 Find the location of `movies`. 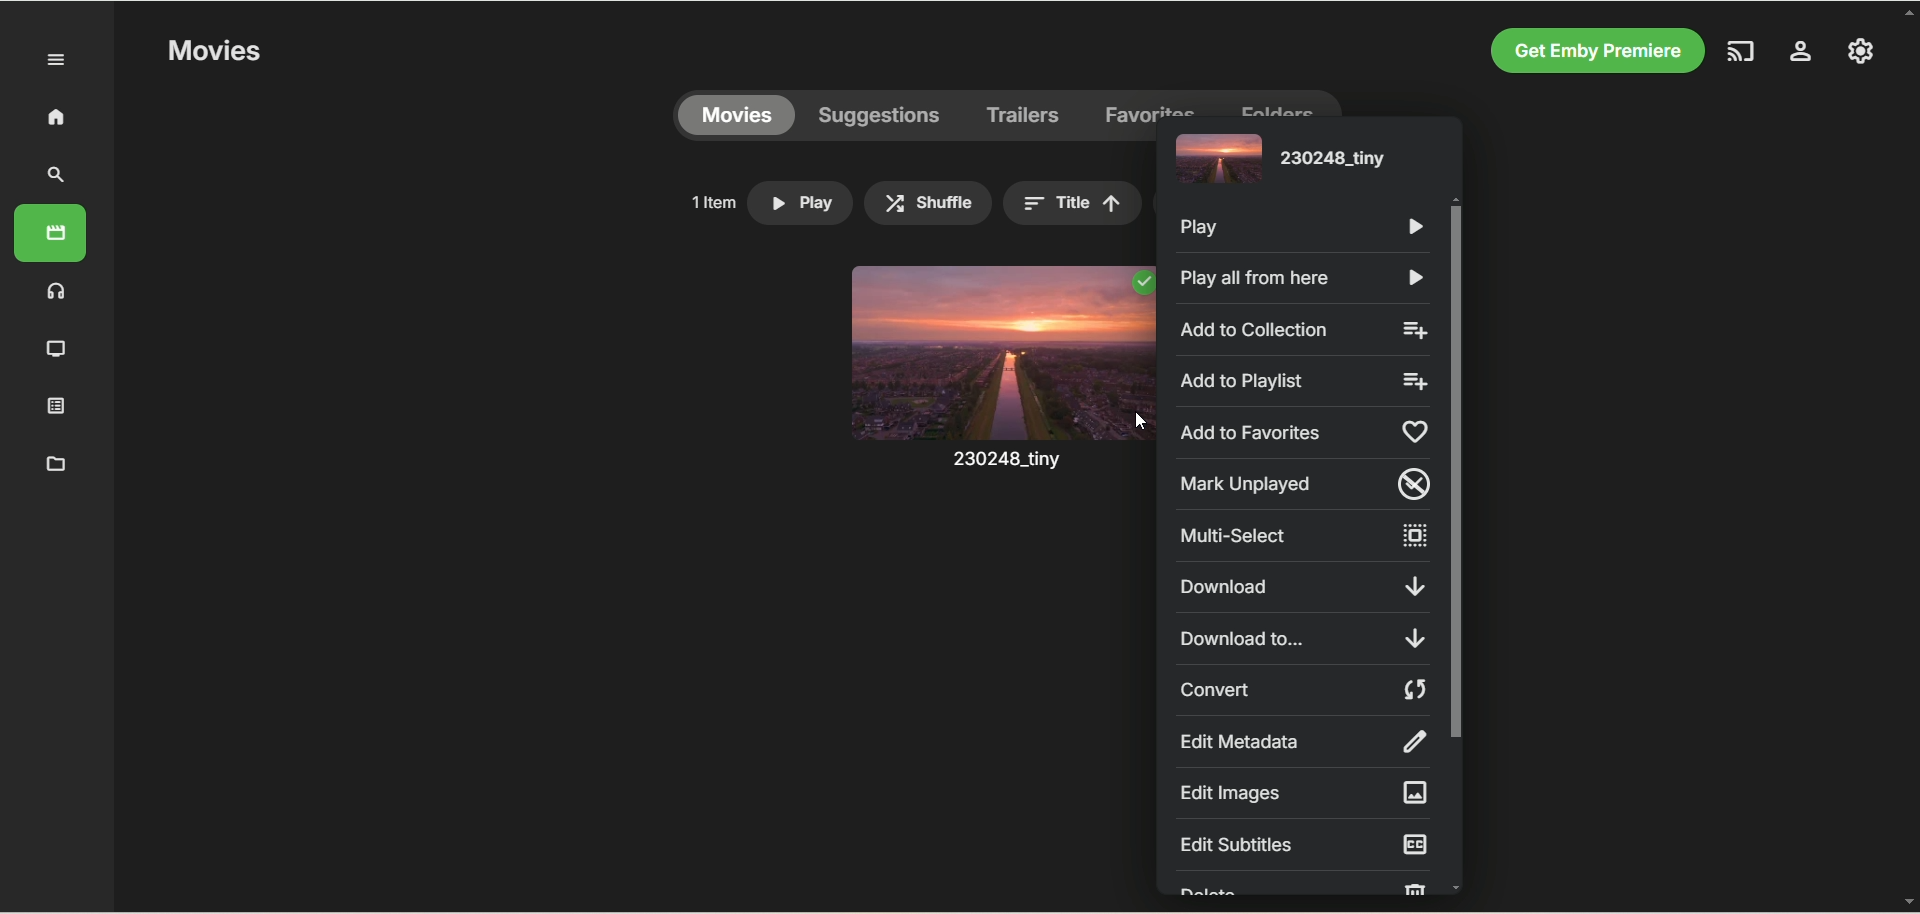

movies is located at coordinates (50, 233).